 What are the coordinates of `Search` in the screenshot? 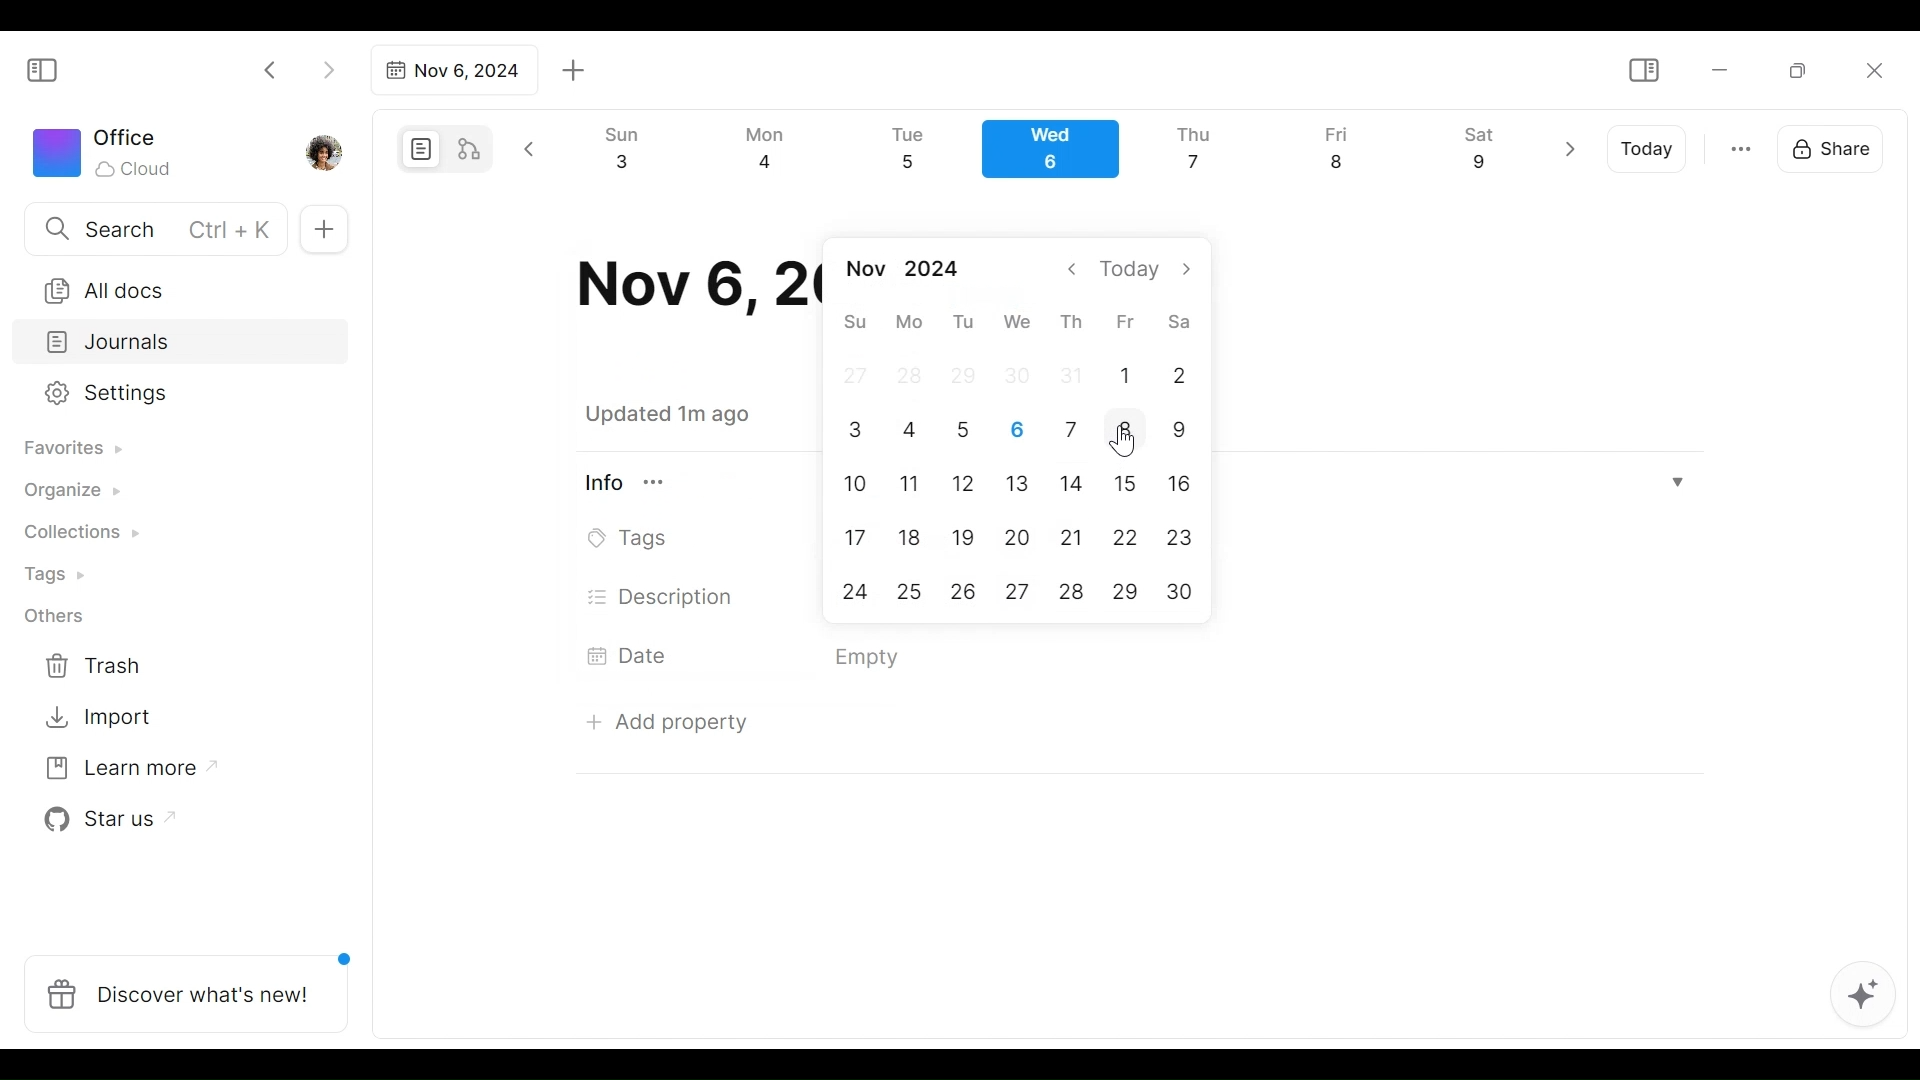 It's located at (153, 228).